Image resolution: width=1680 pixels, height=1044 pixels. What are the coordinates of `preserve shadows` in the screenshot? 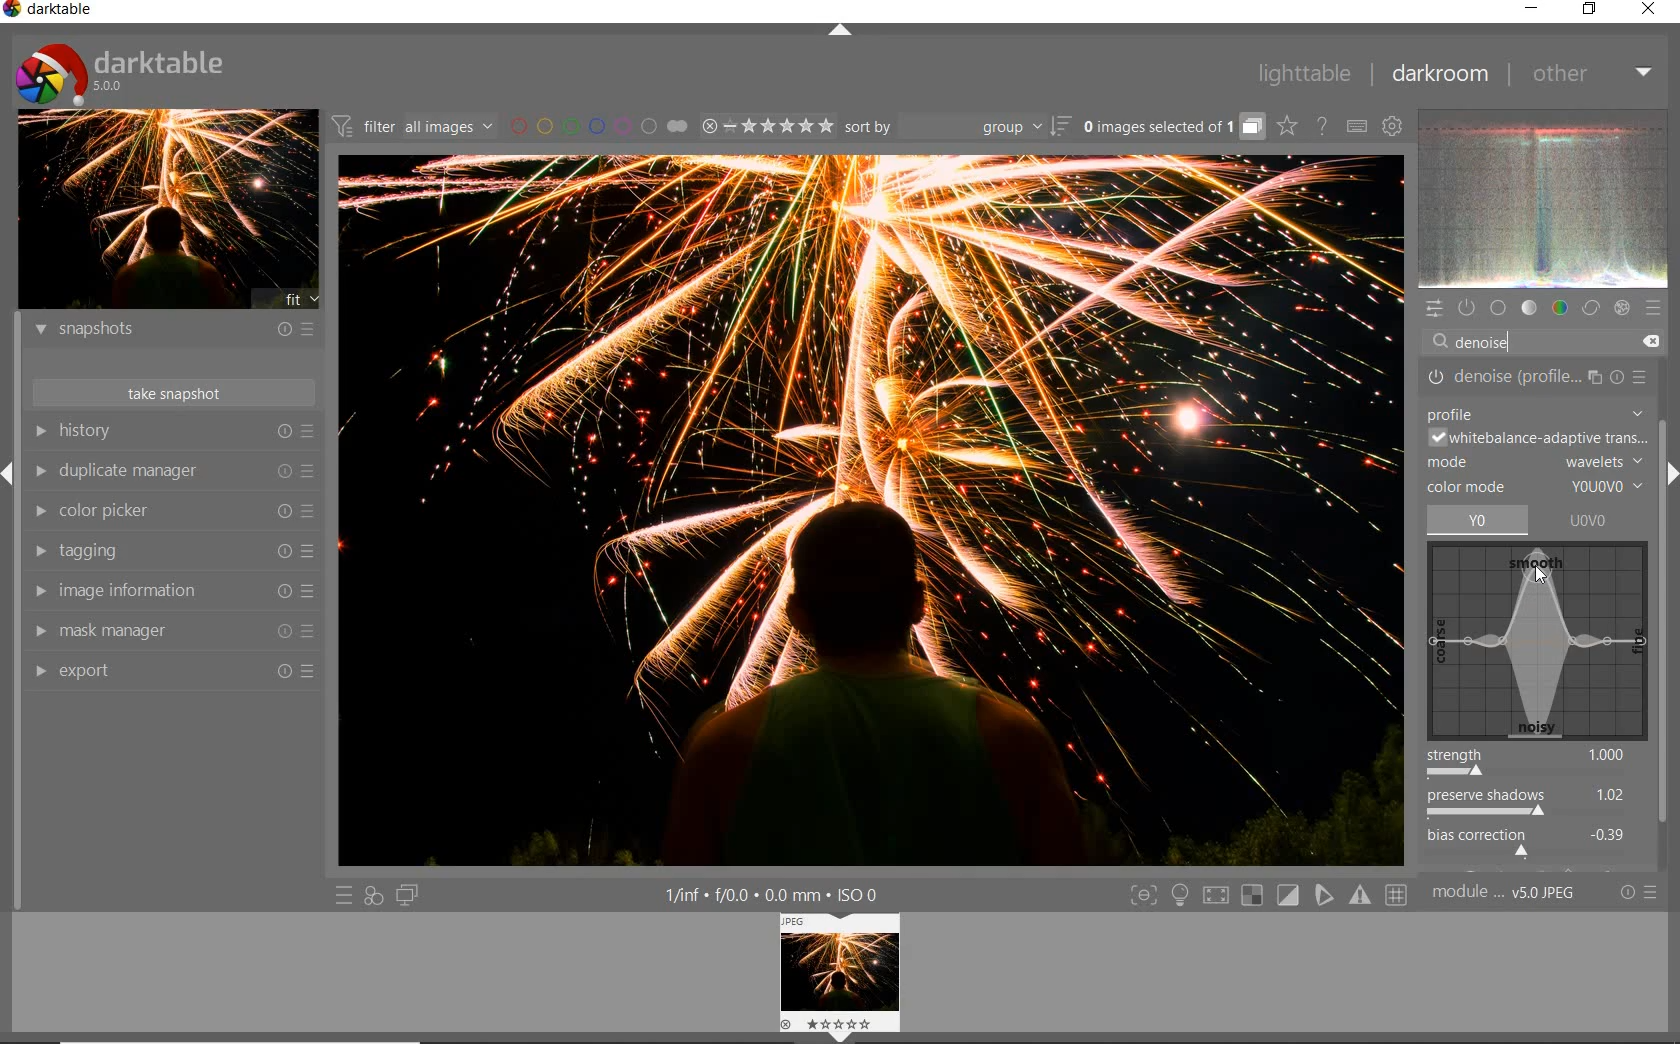 It's located at (1535, 806).